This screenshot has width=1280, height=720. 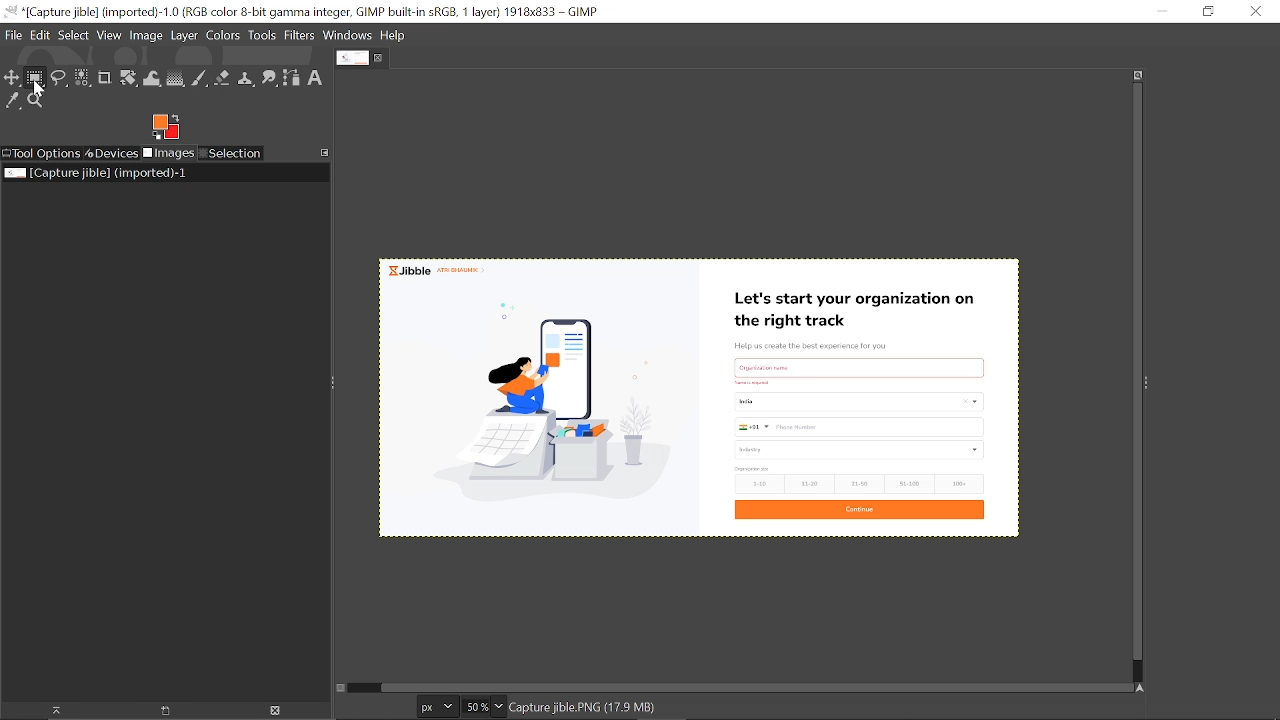 I want to click on Vertical scrollbar, so click(x=1132, y=372).